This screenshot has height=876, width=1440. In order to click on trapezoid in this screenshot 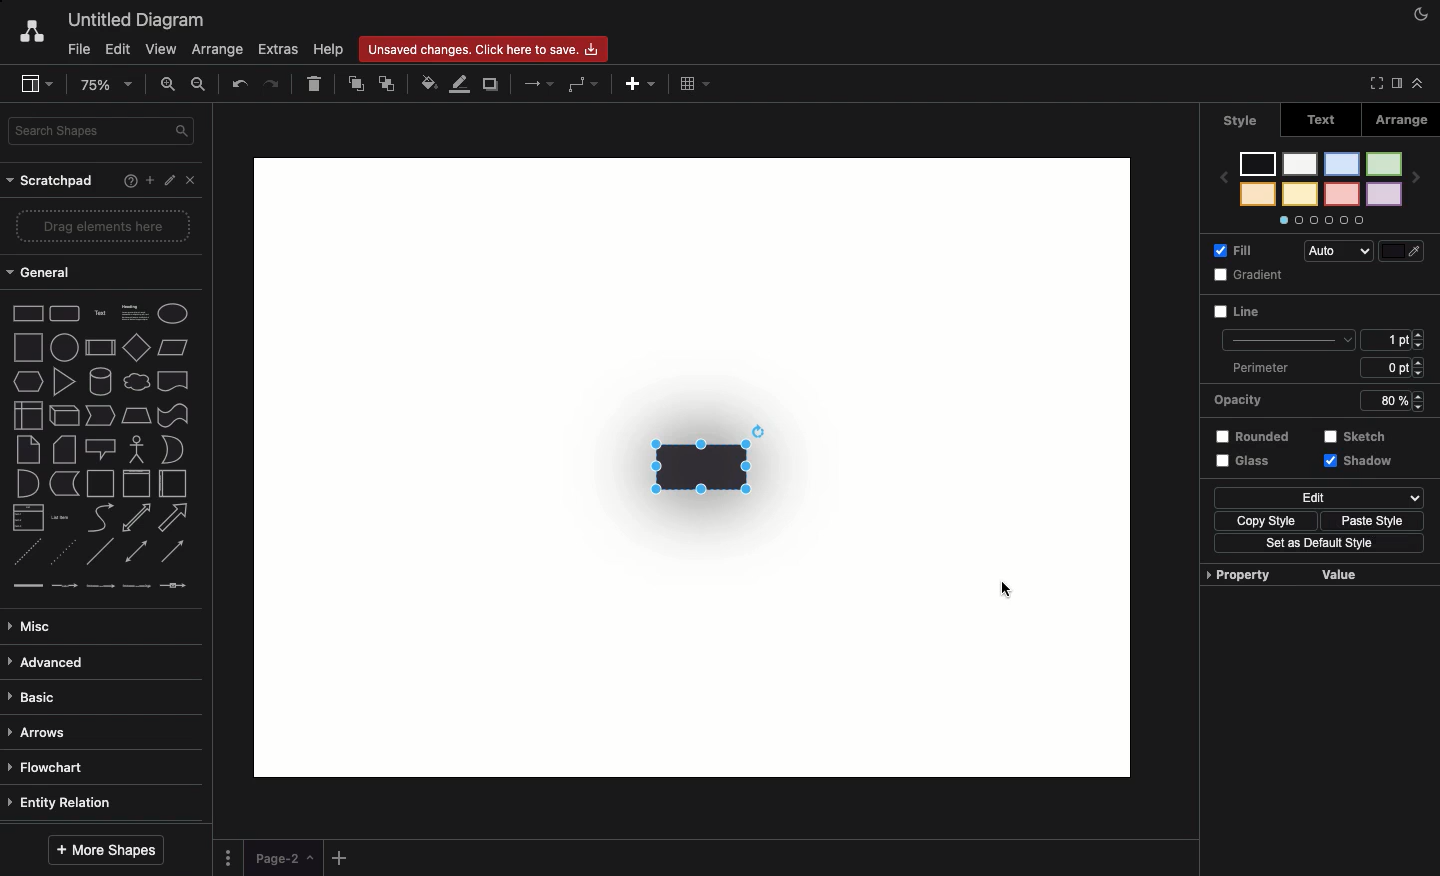, I will do `click(133, 417)`.